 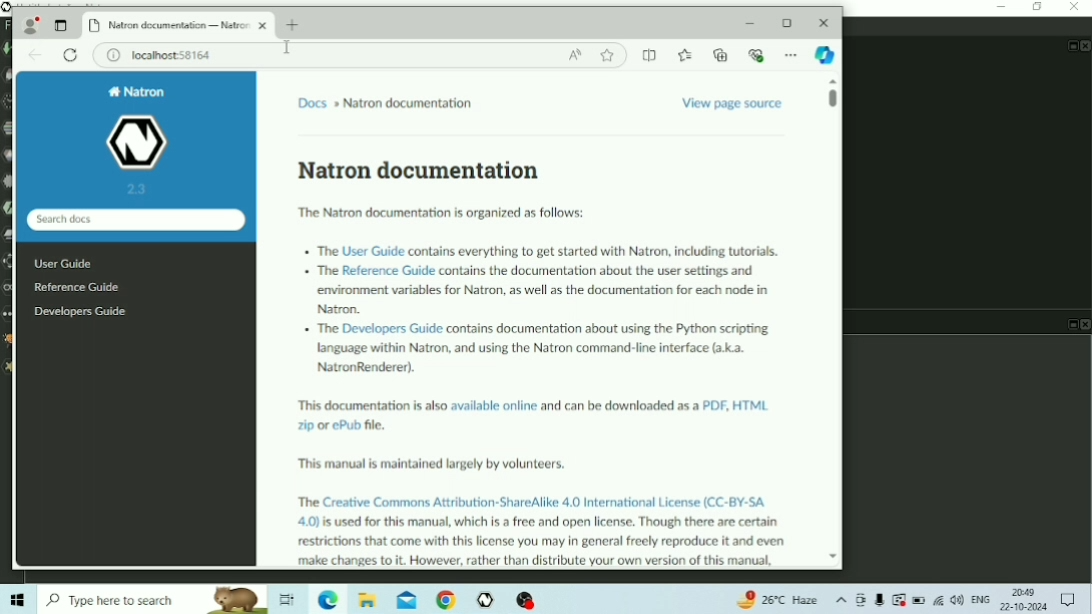 What do you see at coordinates (169, 25) in the screenshot?
I see `Natron documentation` at bounding box center [169, 25].